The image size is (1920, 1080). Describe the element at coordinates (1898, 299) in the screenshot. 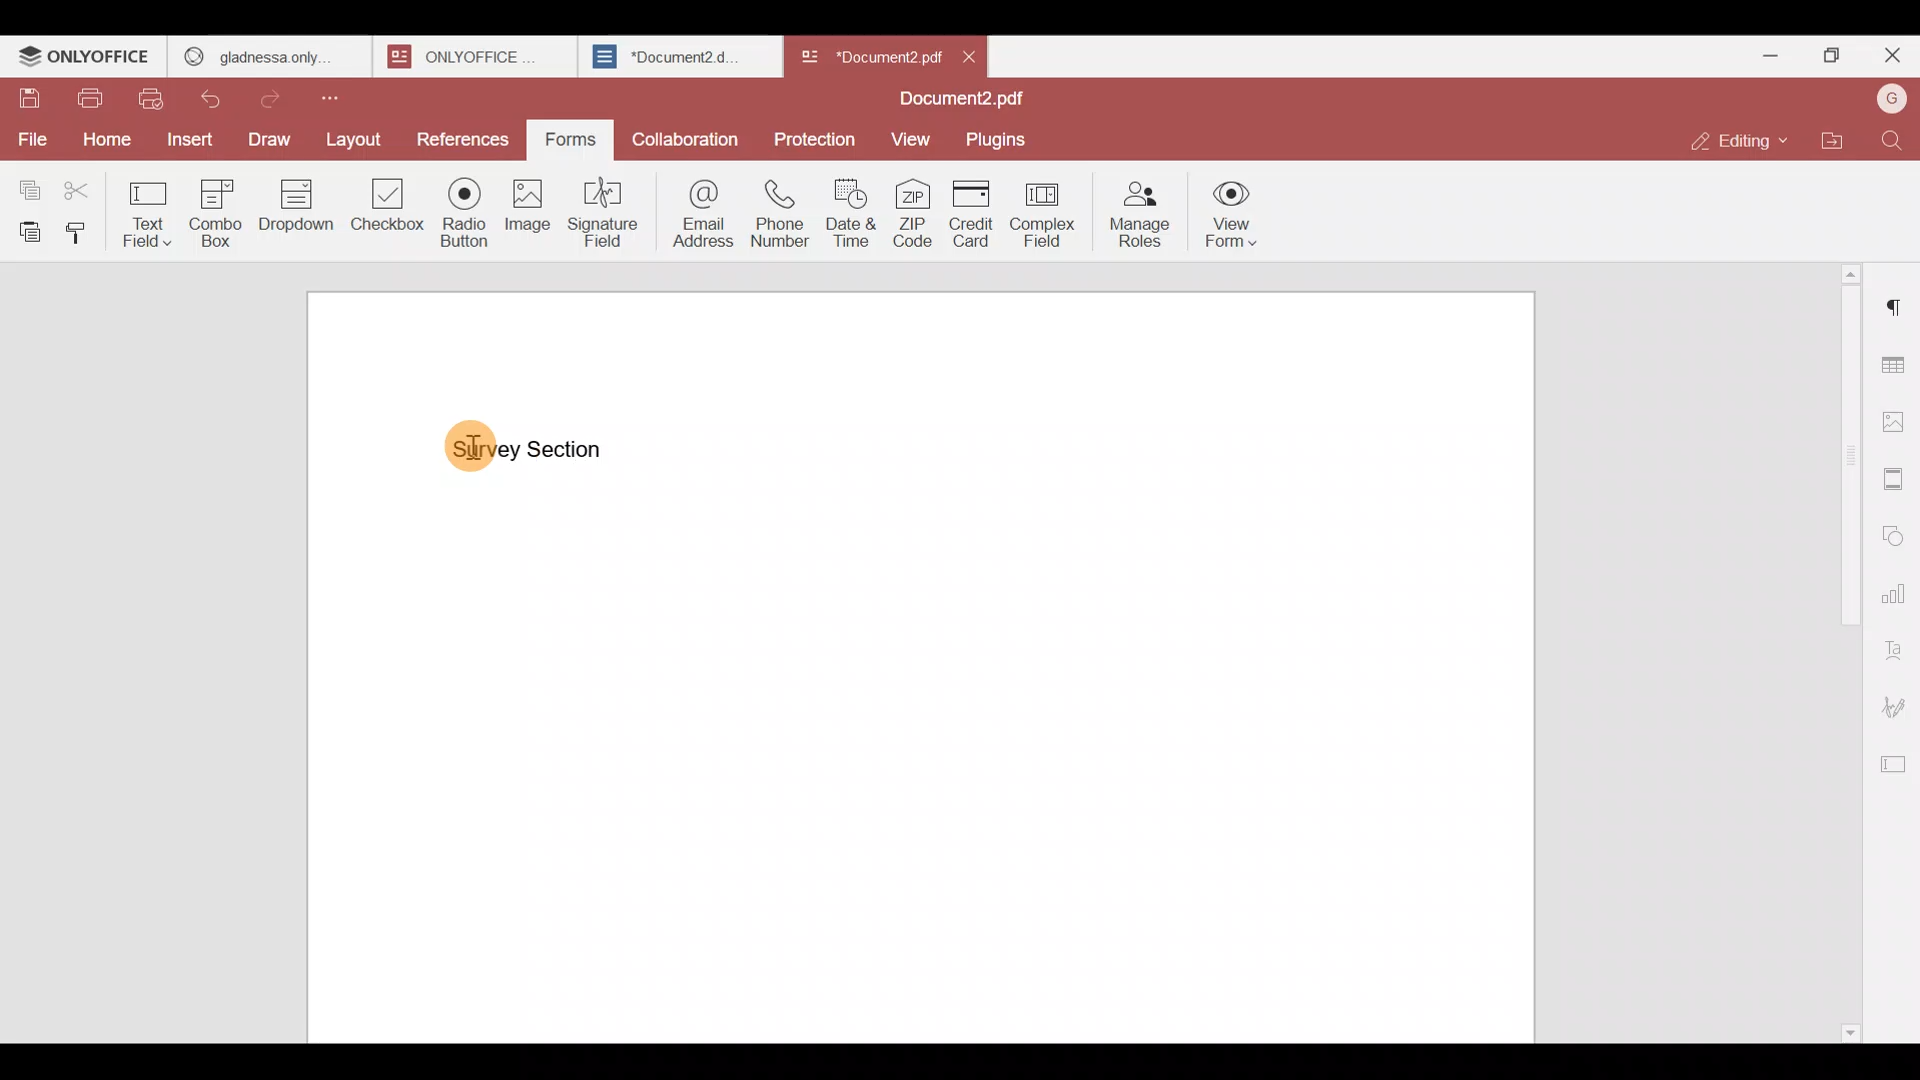

I see `Paragraph settings` at that location.